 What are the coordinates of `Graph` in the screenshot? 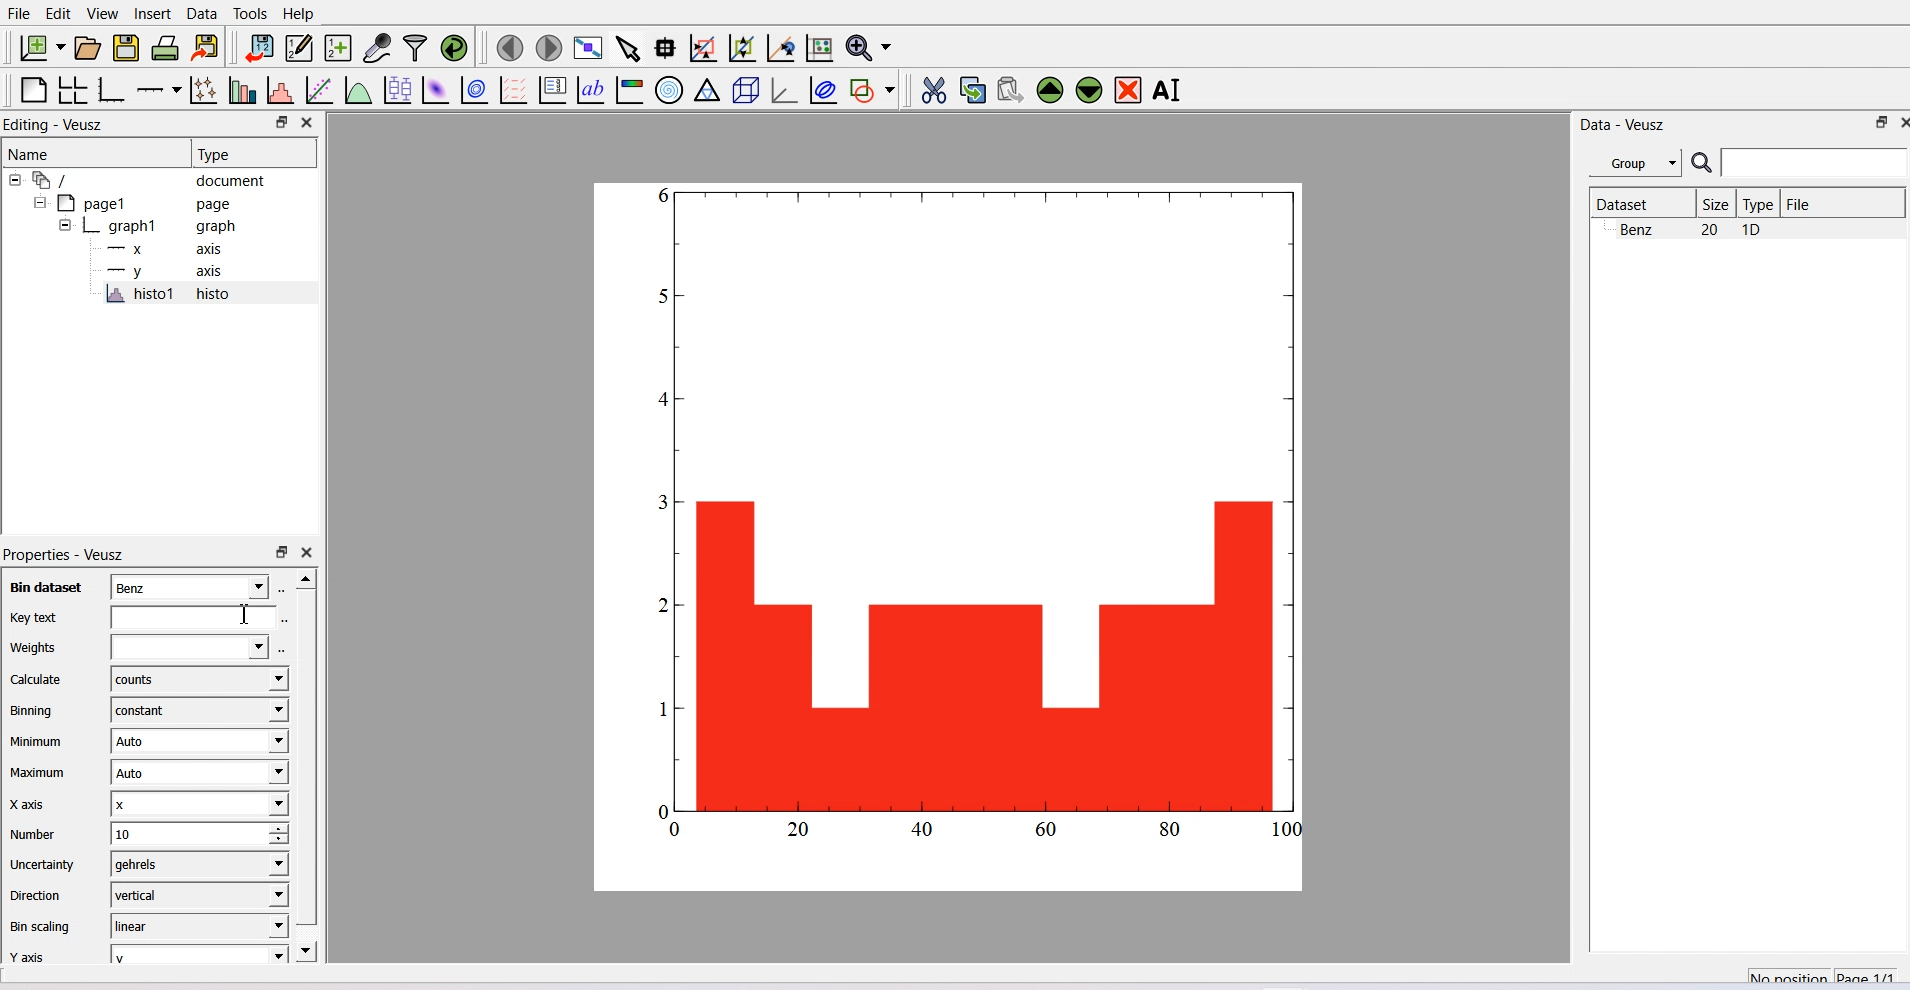 It's located at (161, 225).